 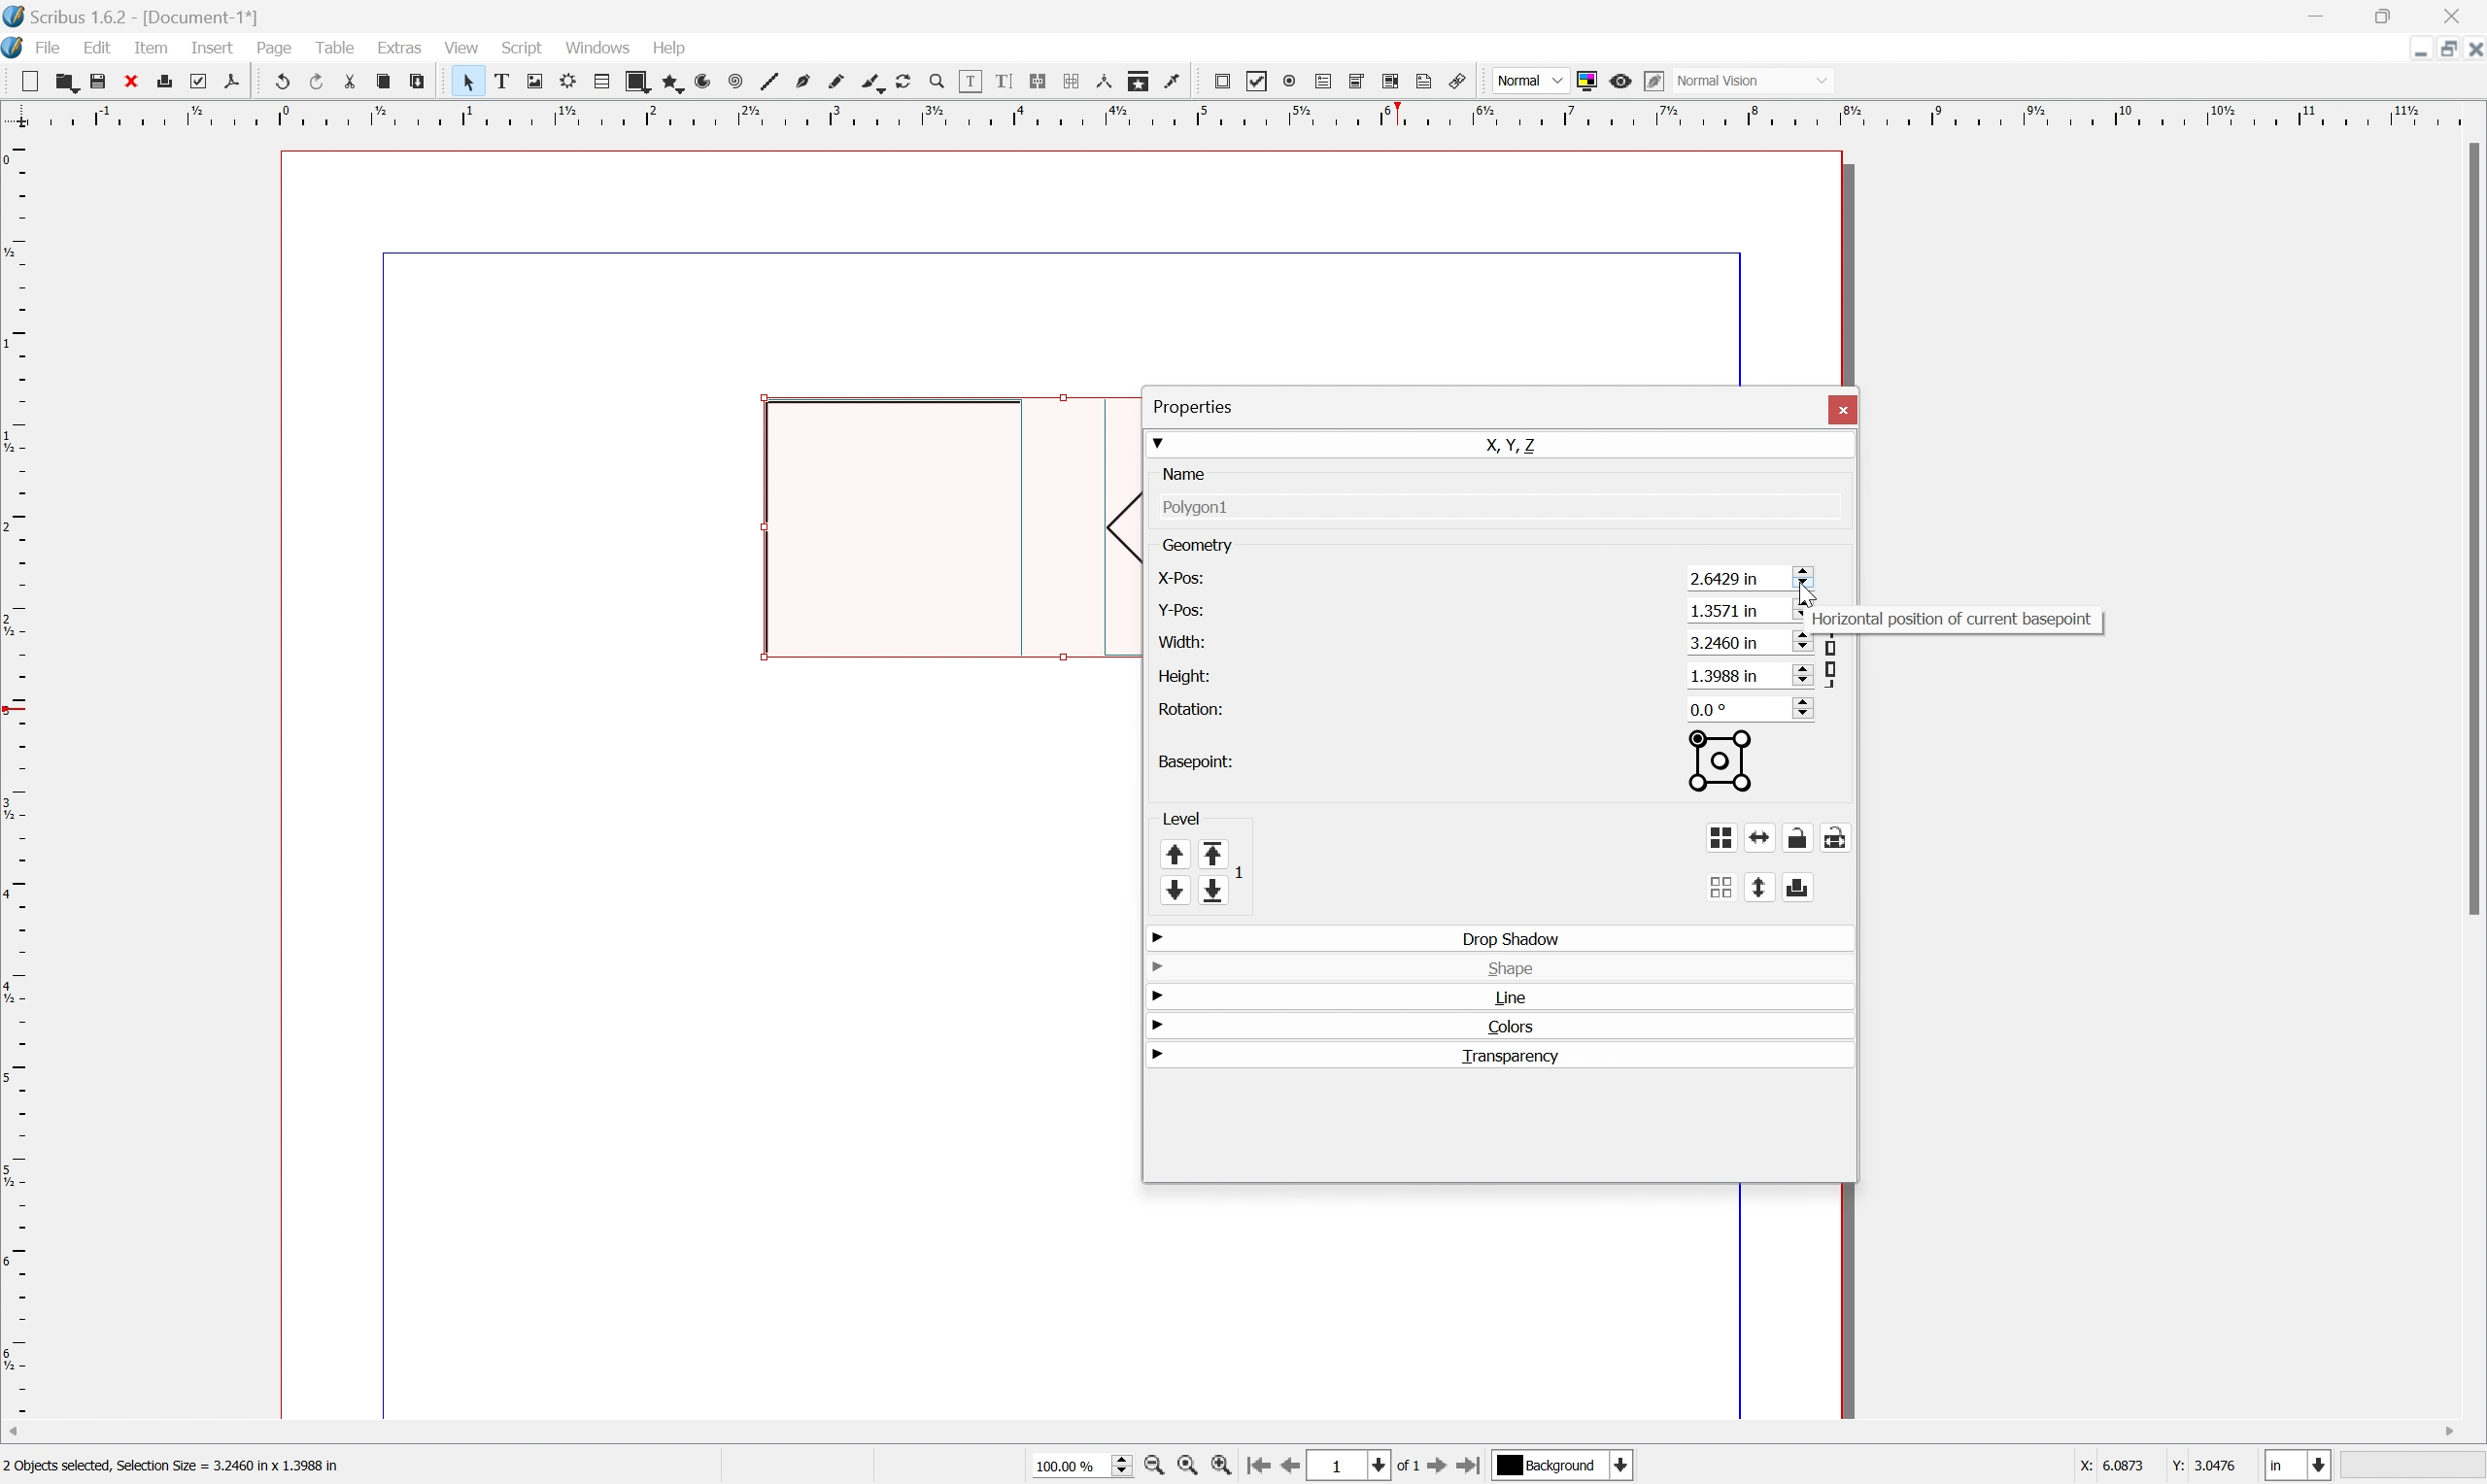 I want to click on zoom in or zoom out, so click(x=931, y=81).